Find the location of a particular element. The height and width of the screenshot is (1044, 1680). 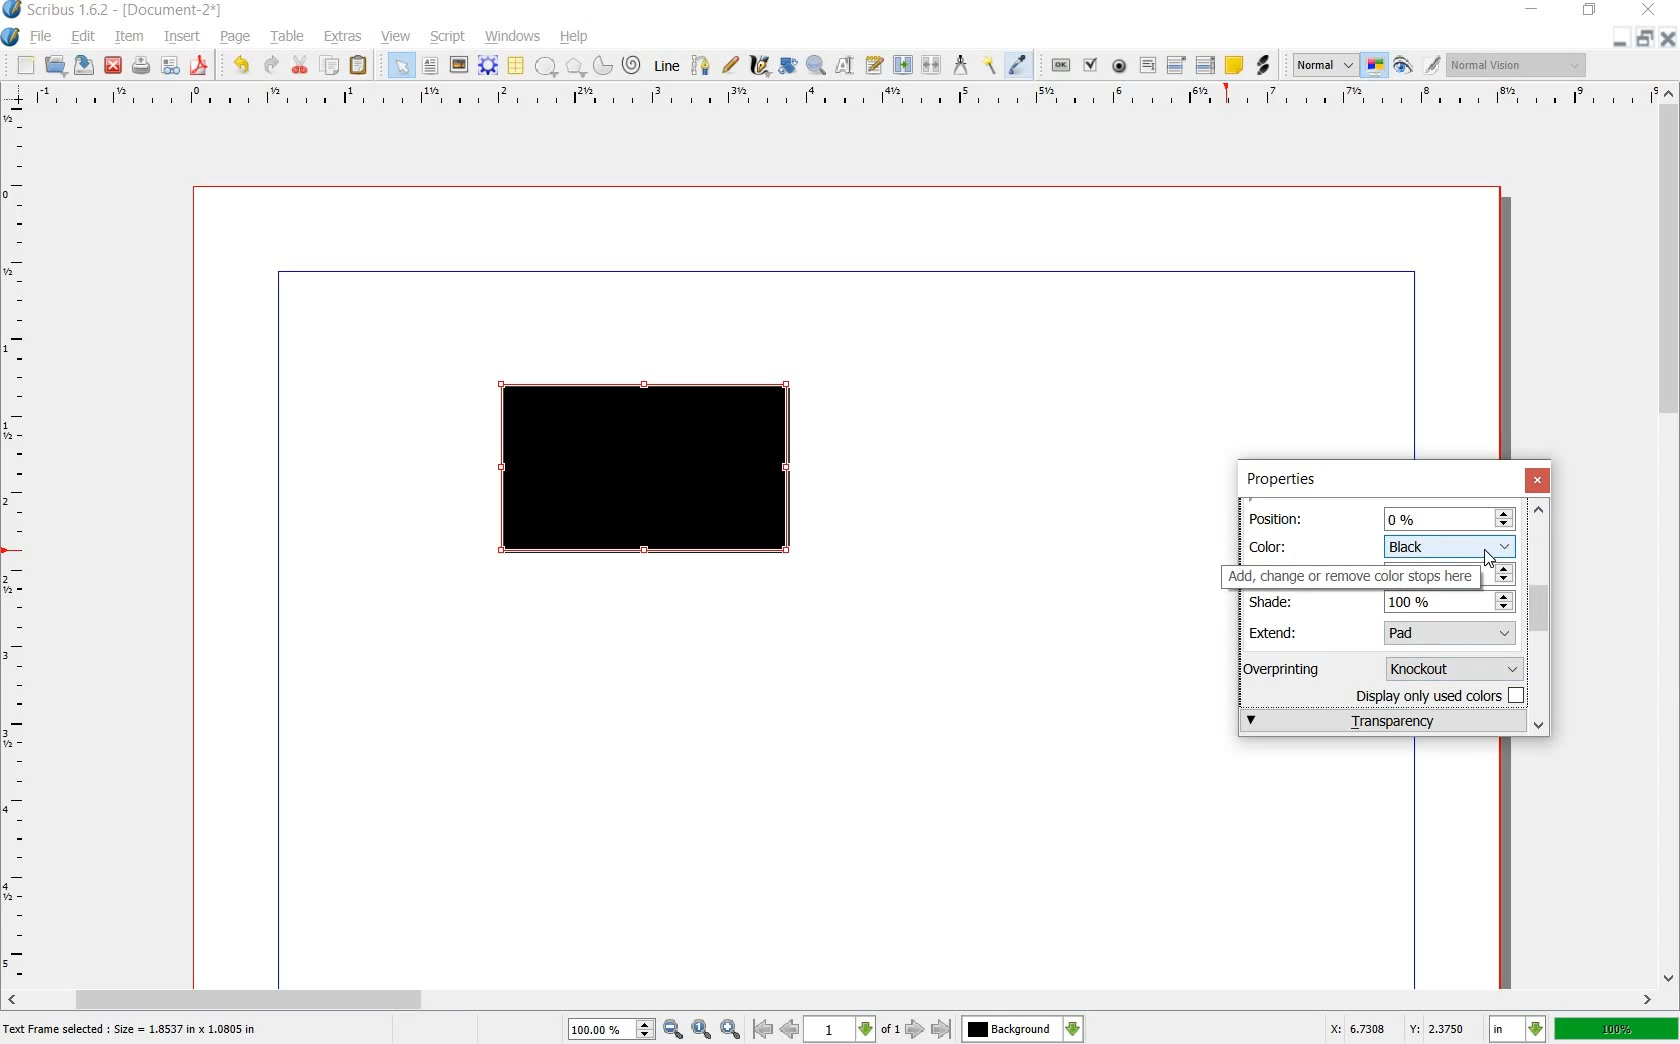

select the image preview quality is located at coordinates (1325, 66).